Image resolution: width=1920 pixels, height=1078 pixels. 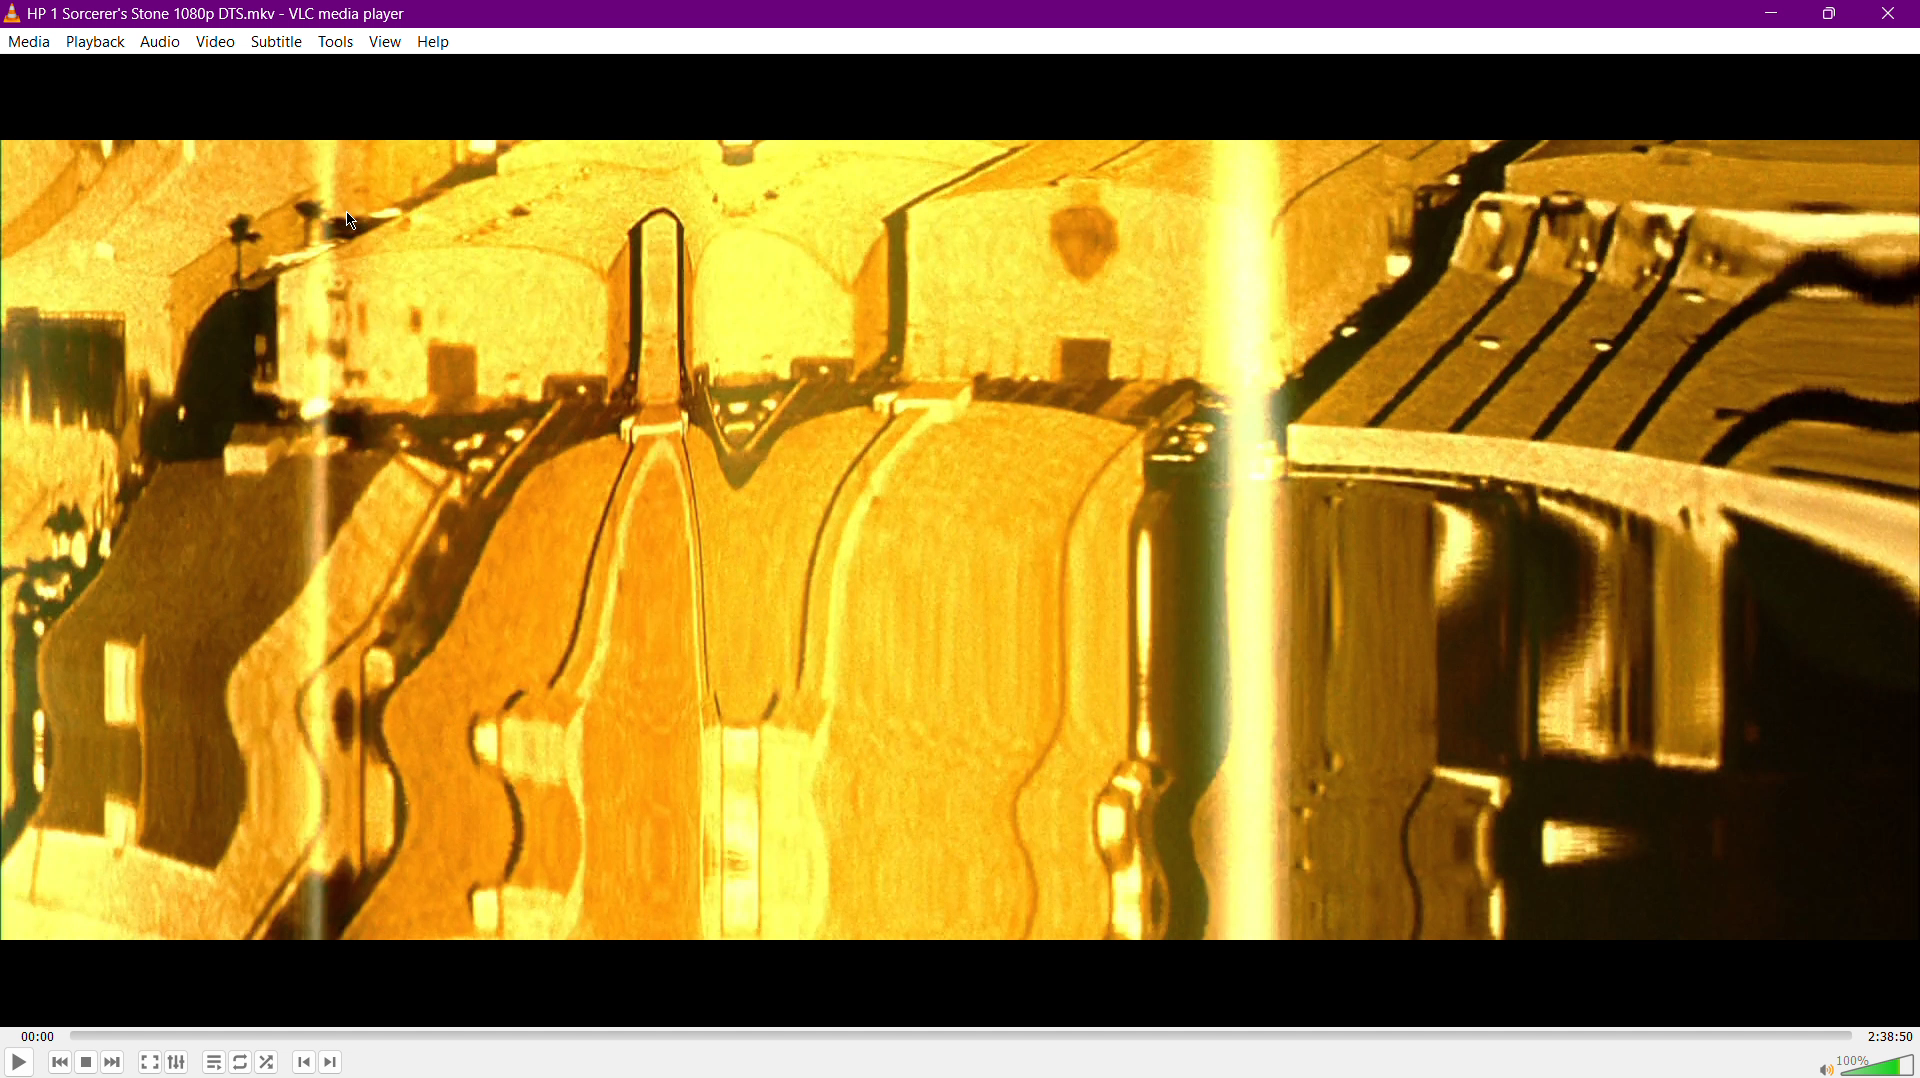 What do you see at coordinates (277, 40) in the screenshot?
I see `Subtitle` at bounding box center [277, 40].